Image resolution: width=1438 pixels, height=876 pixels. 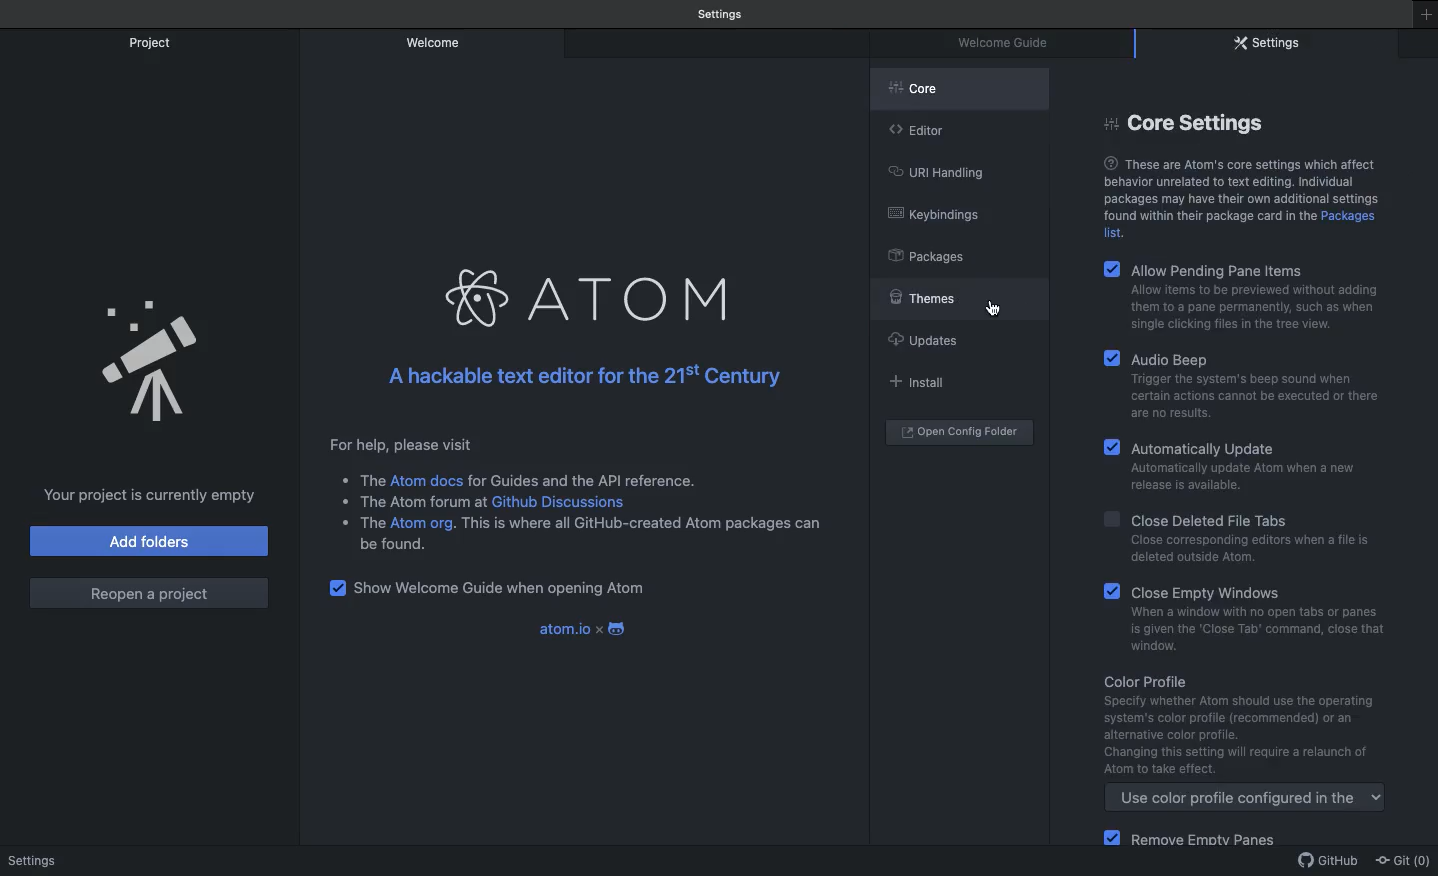 I want to click on Welcome guide, so click(x=723, y=13).